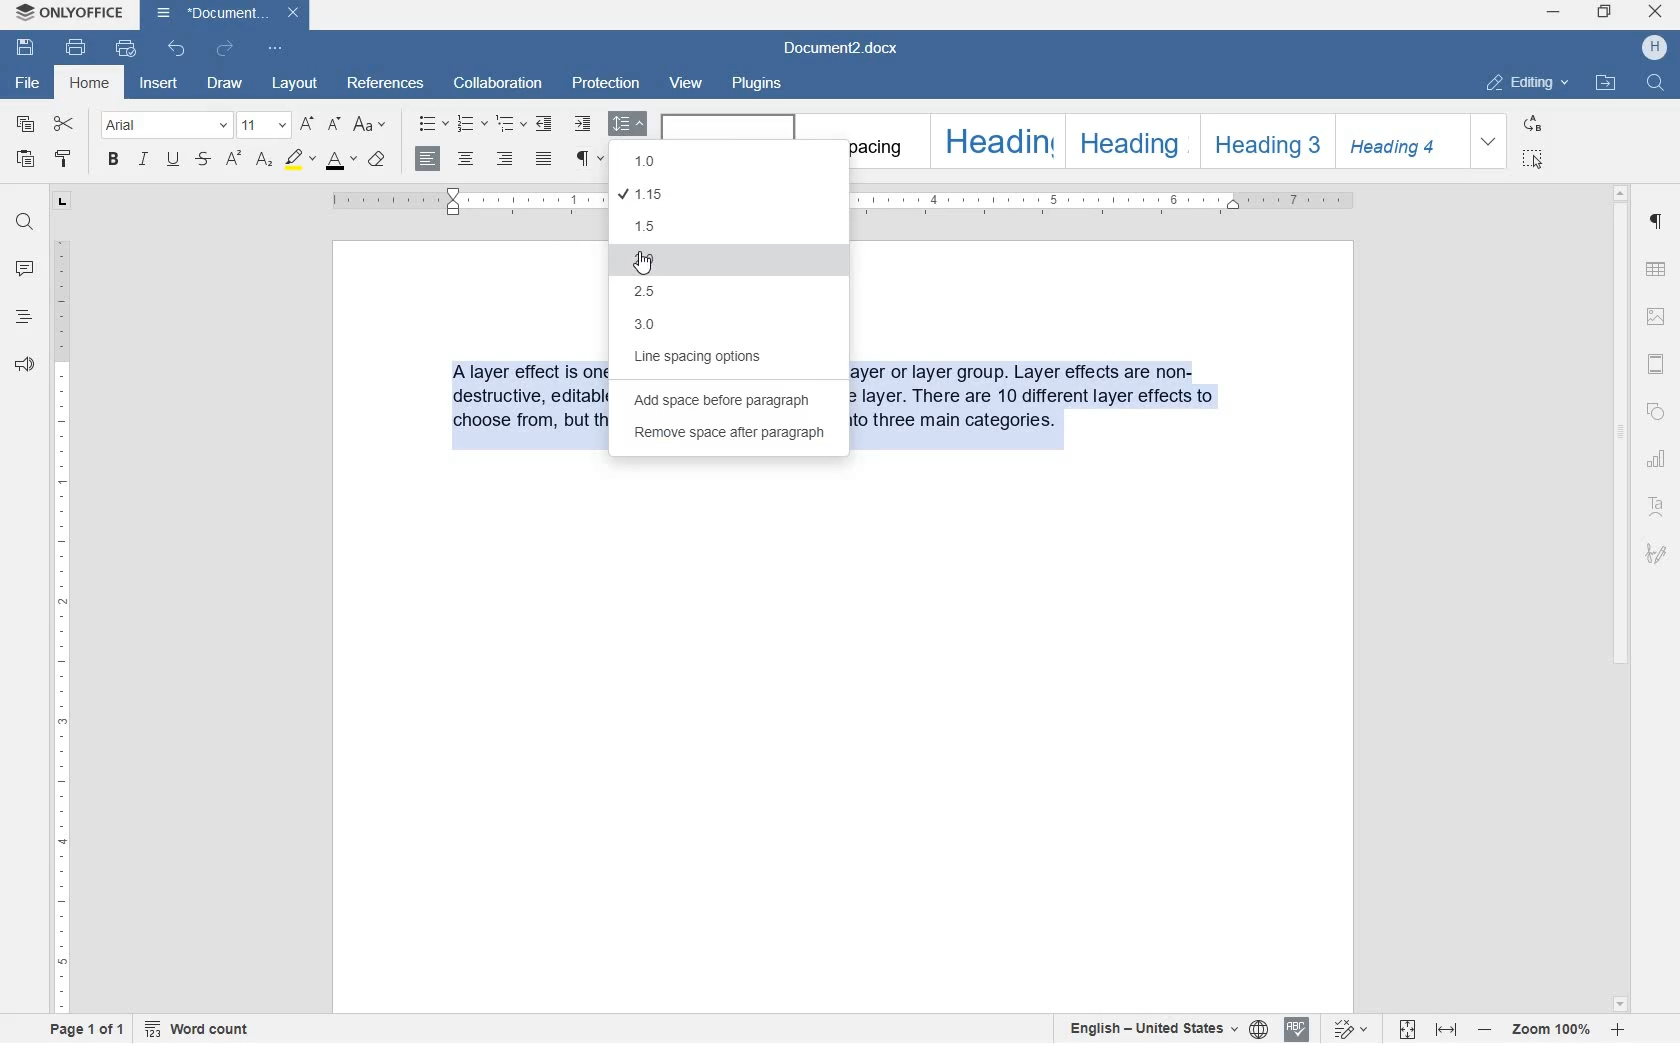  What do you see at coordinates (177, 48) in the screenshot?
I see `undo` at bounding box center [177, 48].